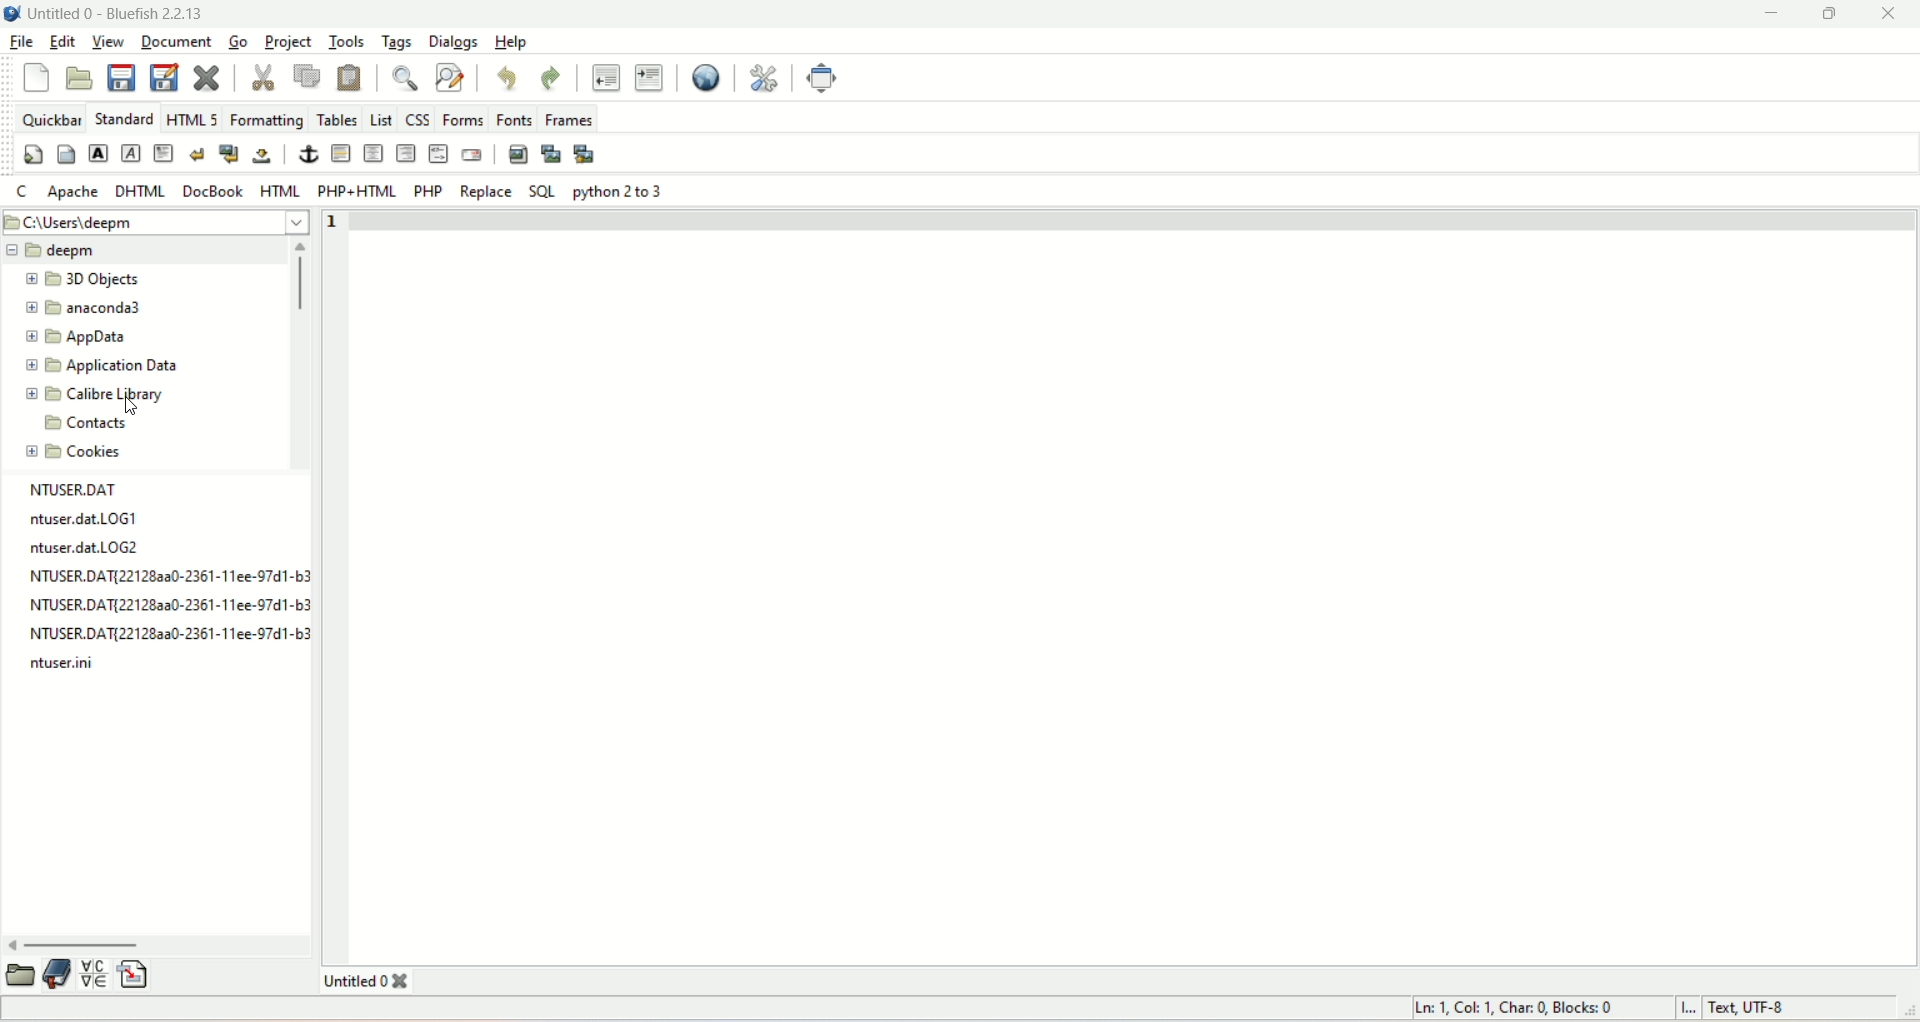 This screenshot has height=1022, width=1920. What do you see at coordinates (78, 77) in the screenshot?
I see `open` at bounding box center [78, 77].